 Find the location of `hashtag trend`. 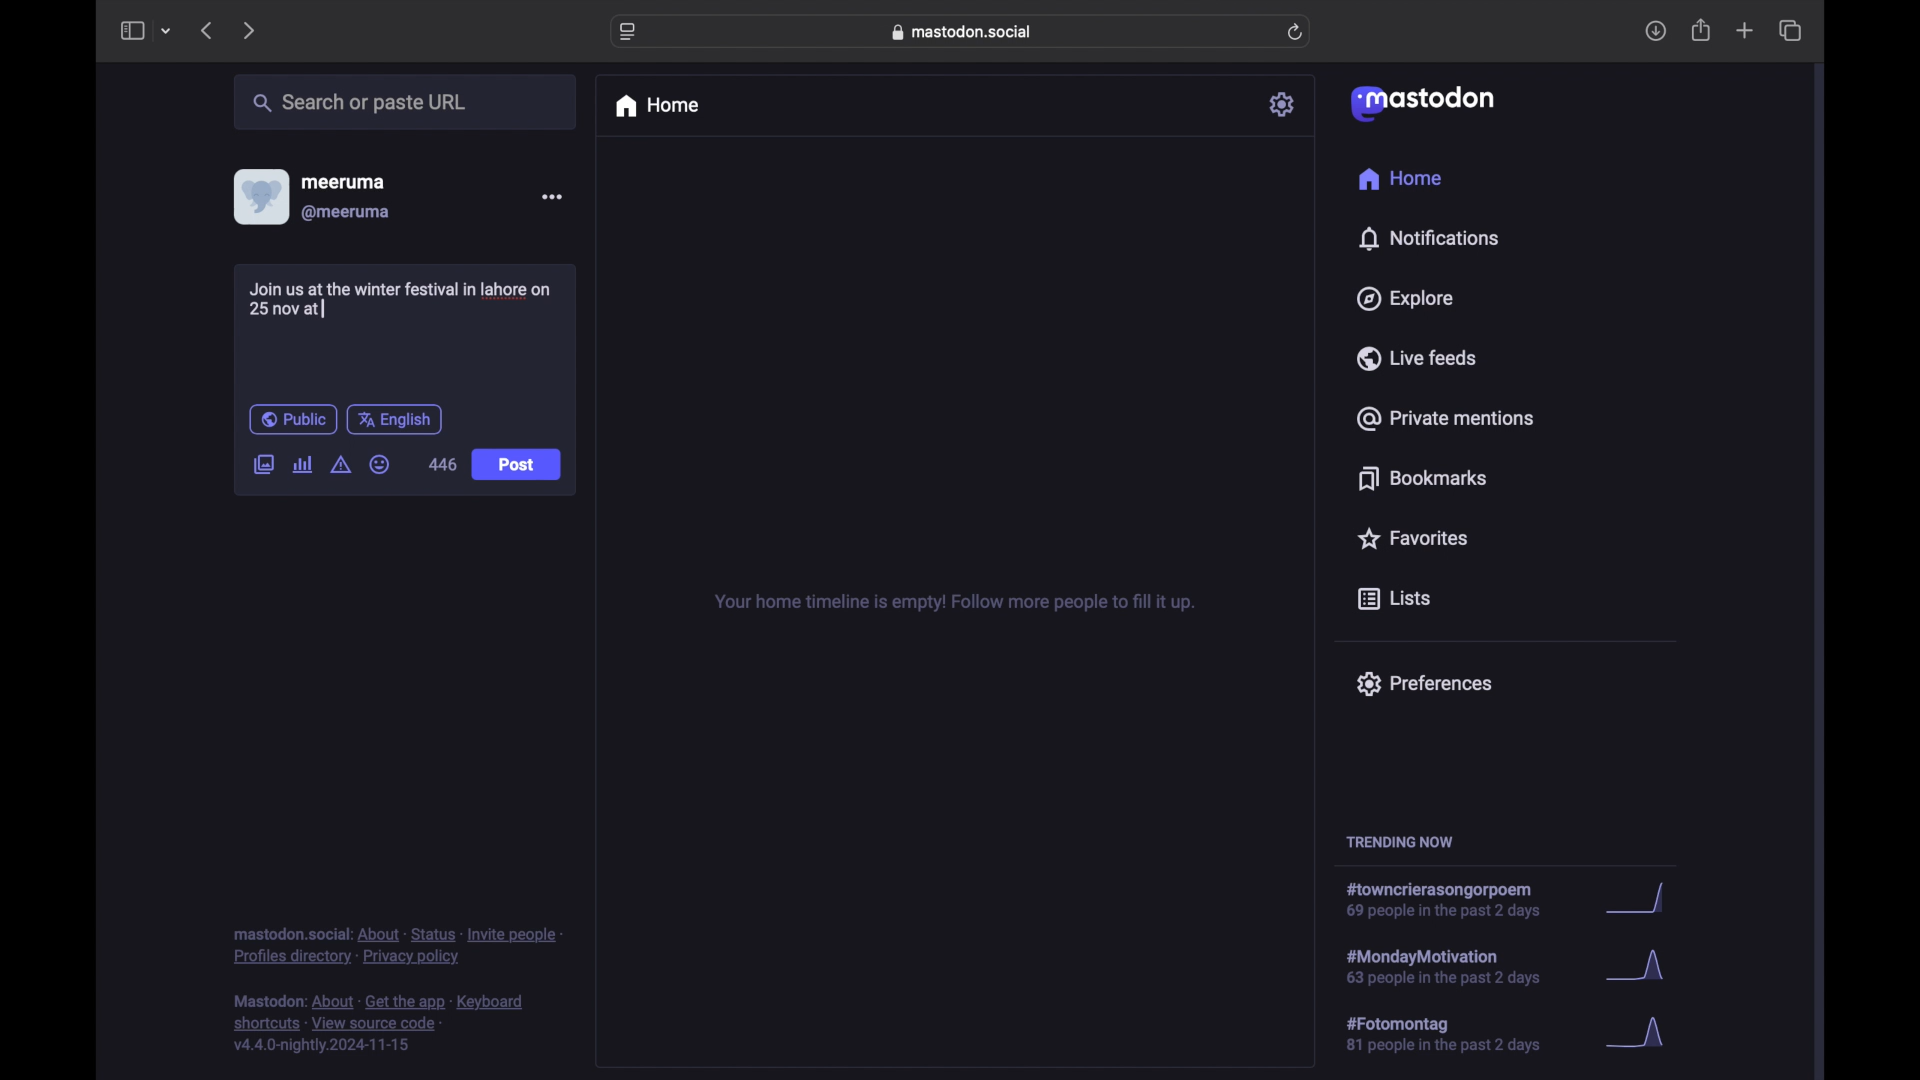

hashtag trend is located at coordinates (1457, 965).